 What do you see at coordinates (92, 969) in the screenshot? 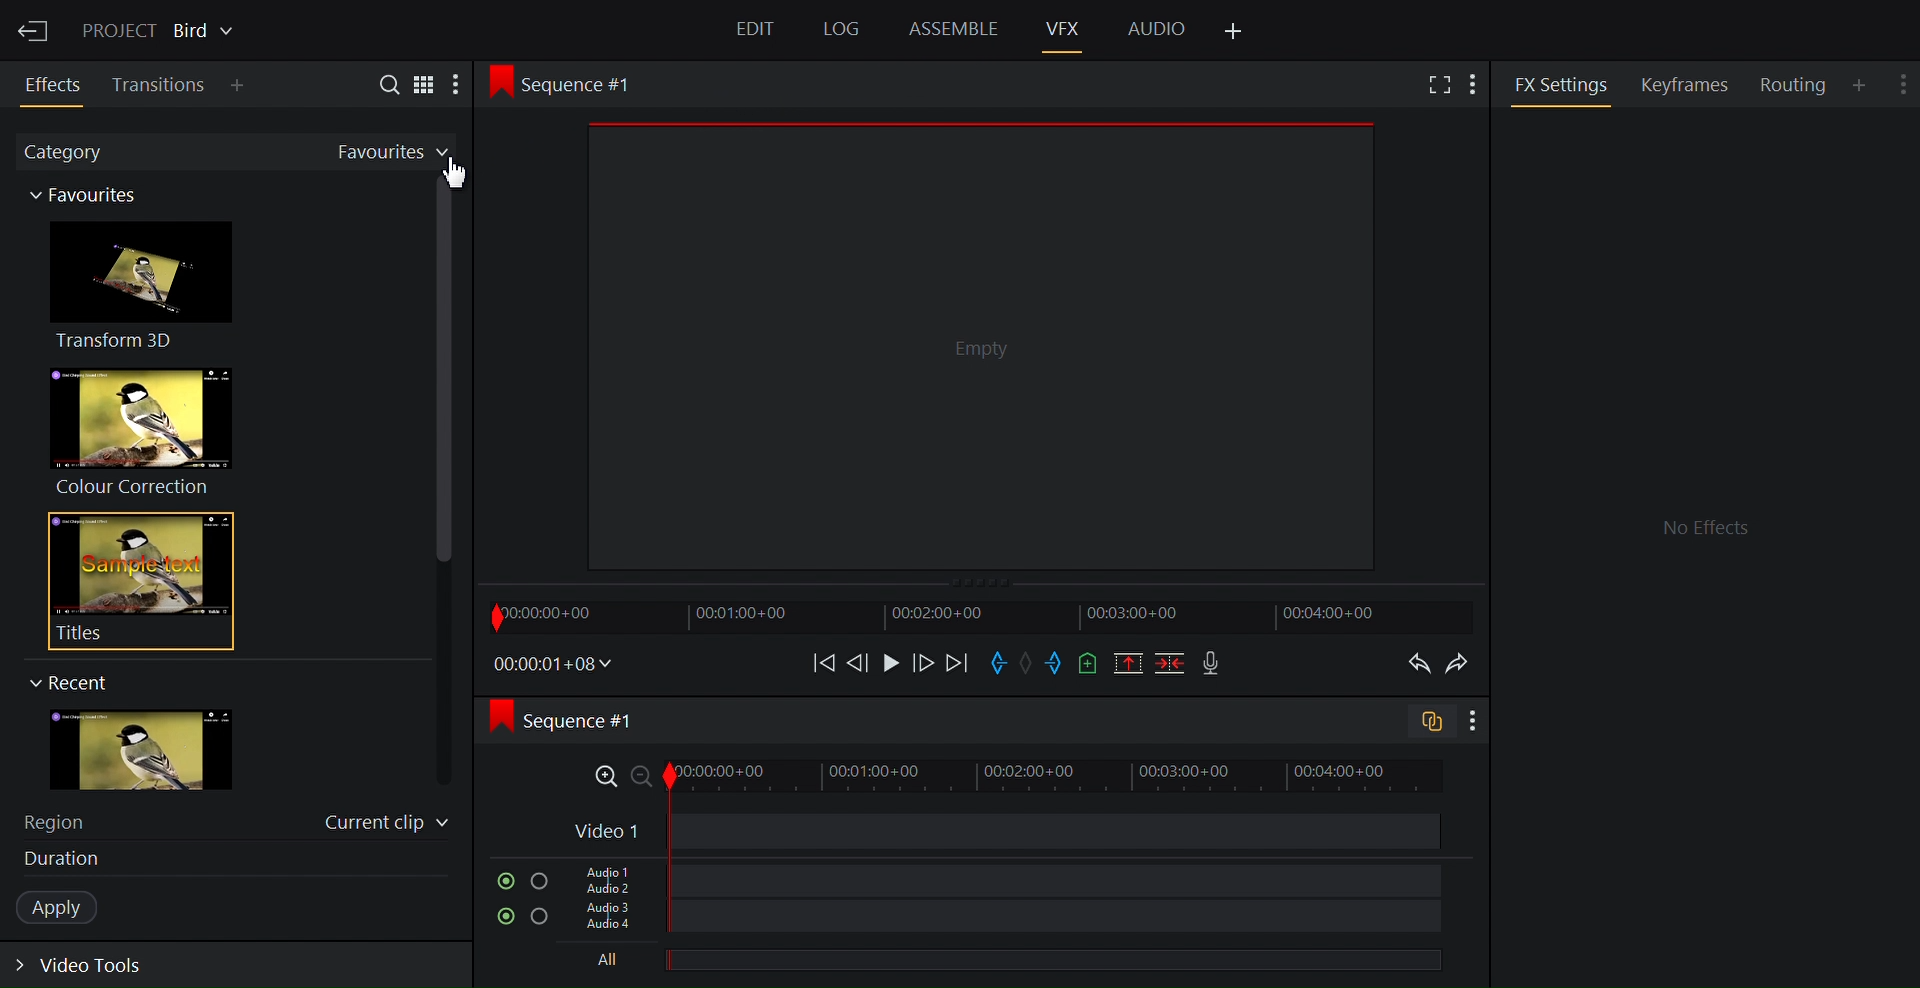
I see `Expand video tools` at bounding box center [92, 969].